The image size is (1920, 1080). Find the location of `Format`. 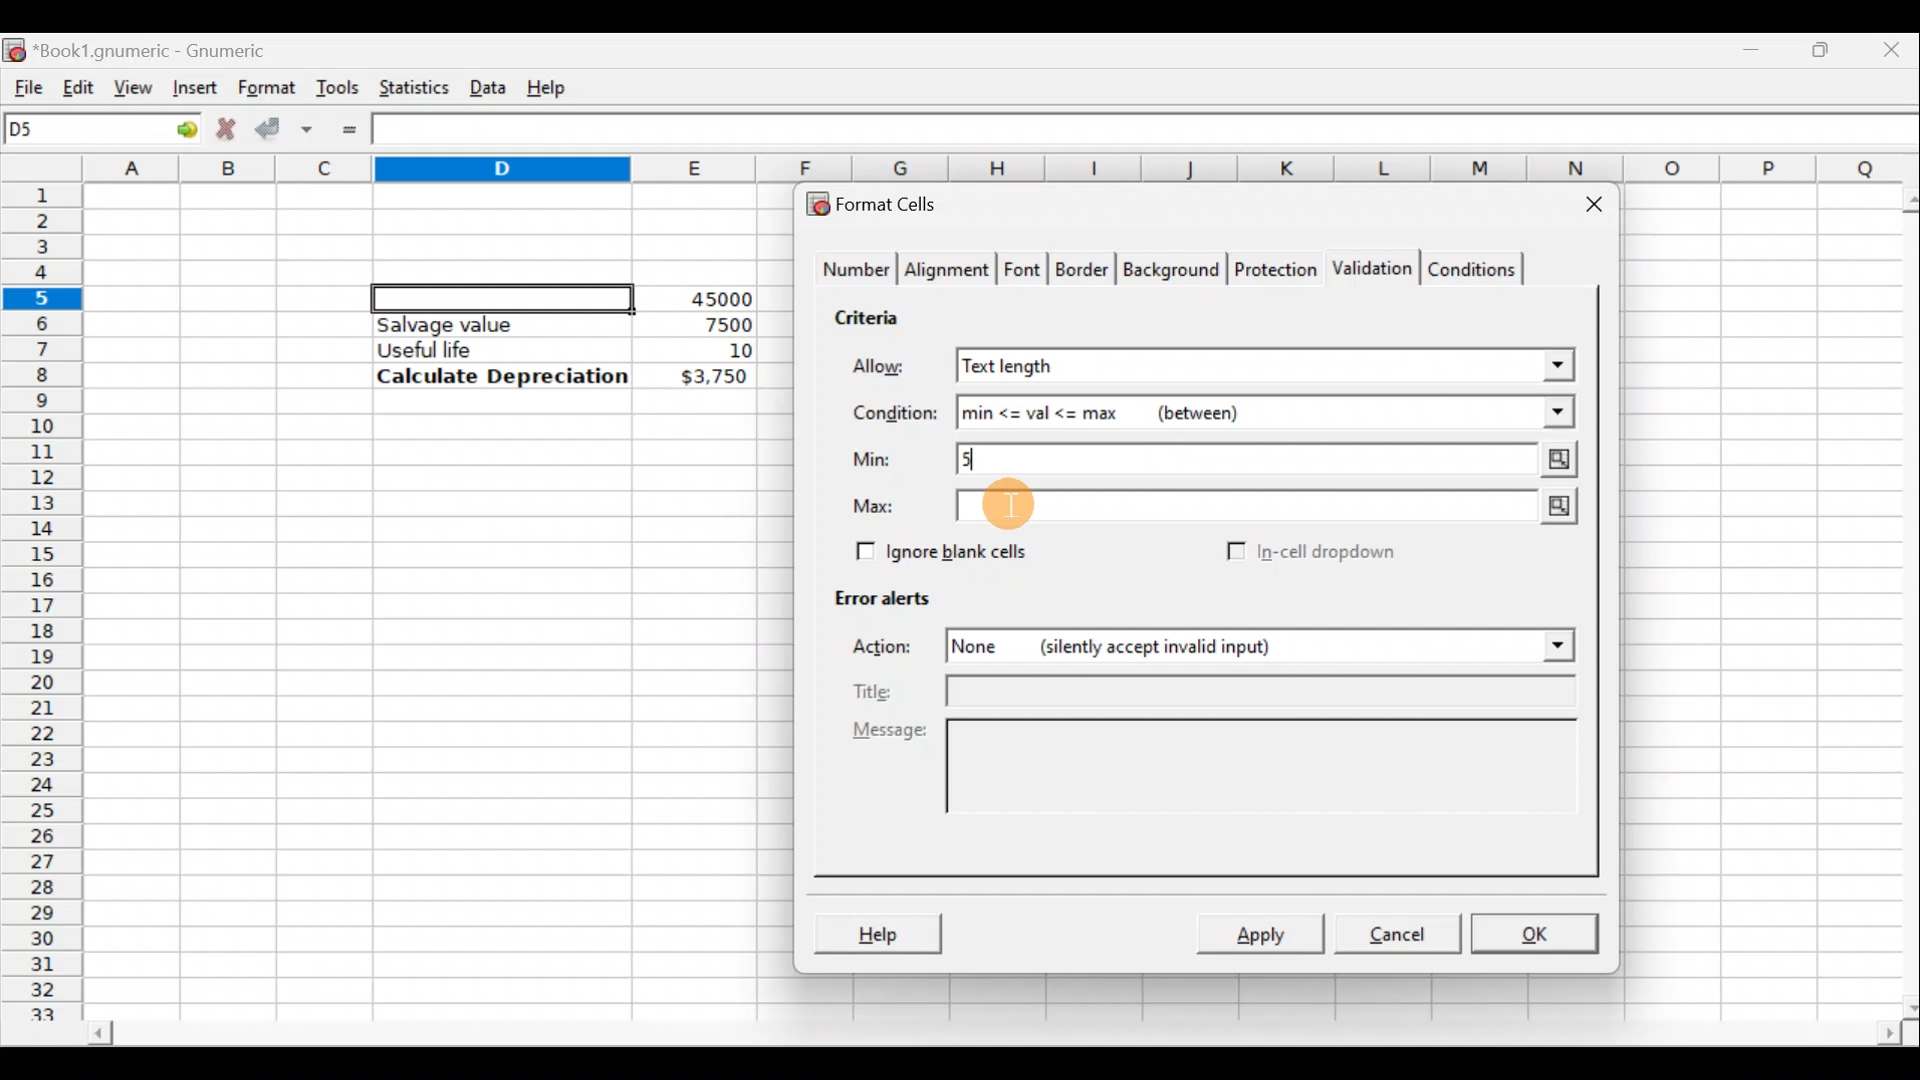

Format is located at coordinates (265, 88).